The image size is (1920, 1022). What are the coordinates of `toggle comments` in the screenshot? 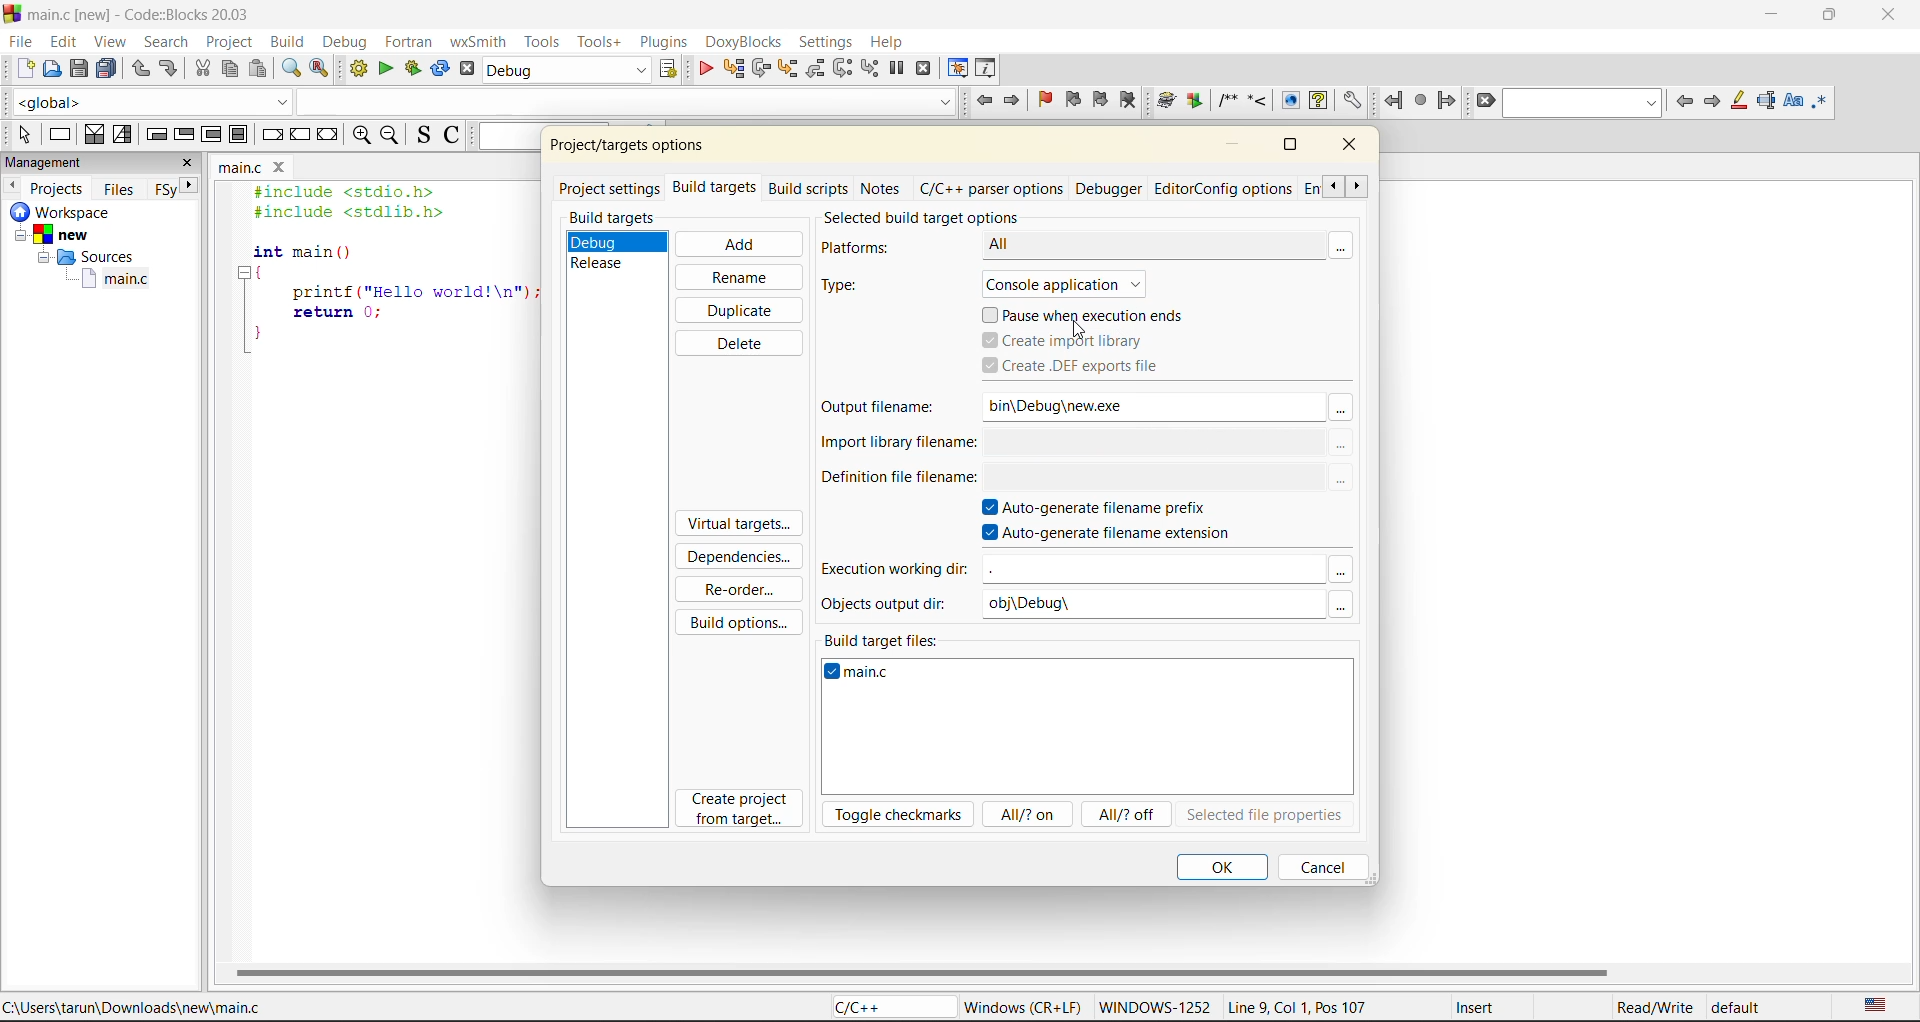 It's located at (451, 137).